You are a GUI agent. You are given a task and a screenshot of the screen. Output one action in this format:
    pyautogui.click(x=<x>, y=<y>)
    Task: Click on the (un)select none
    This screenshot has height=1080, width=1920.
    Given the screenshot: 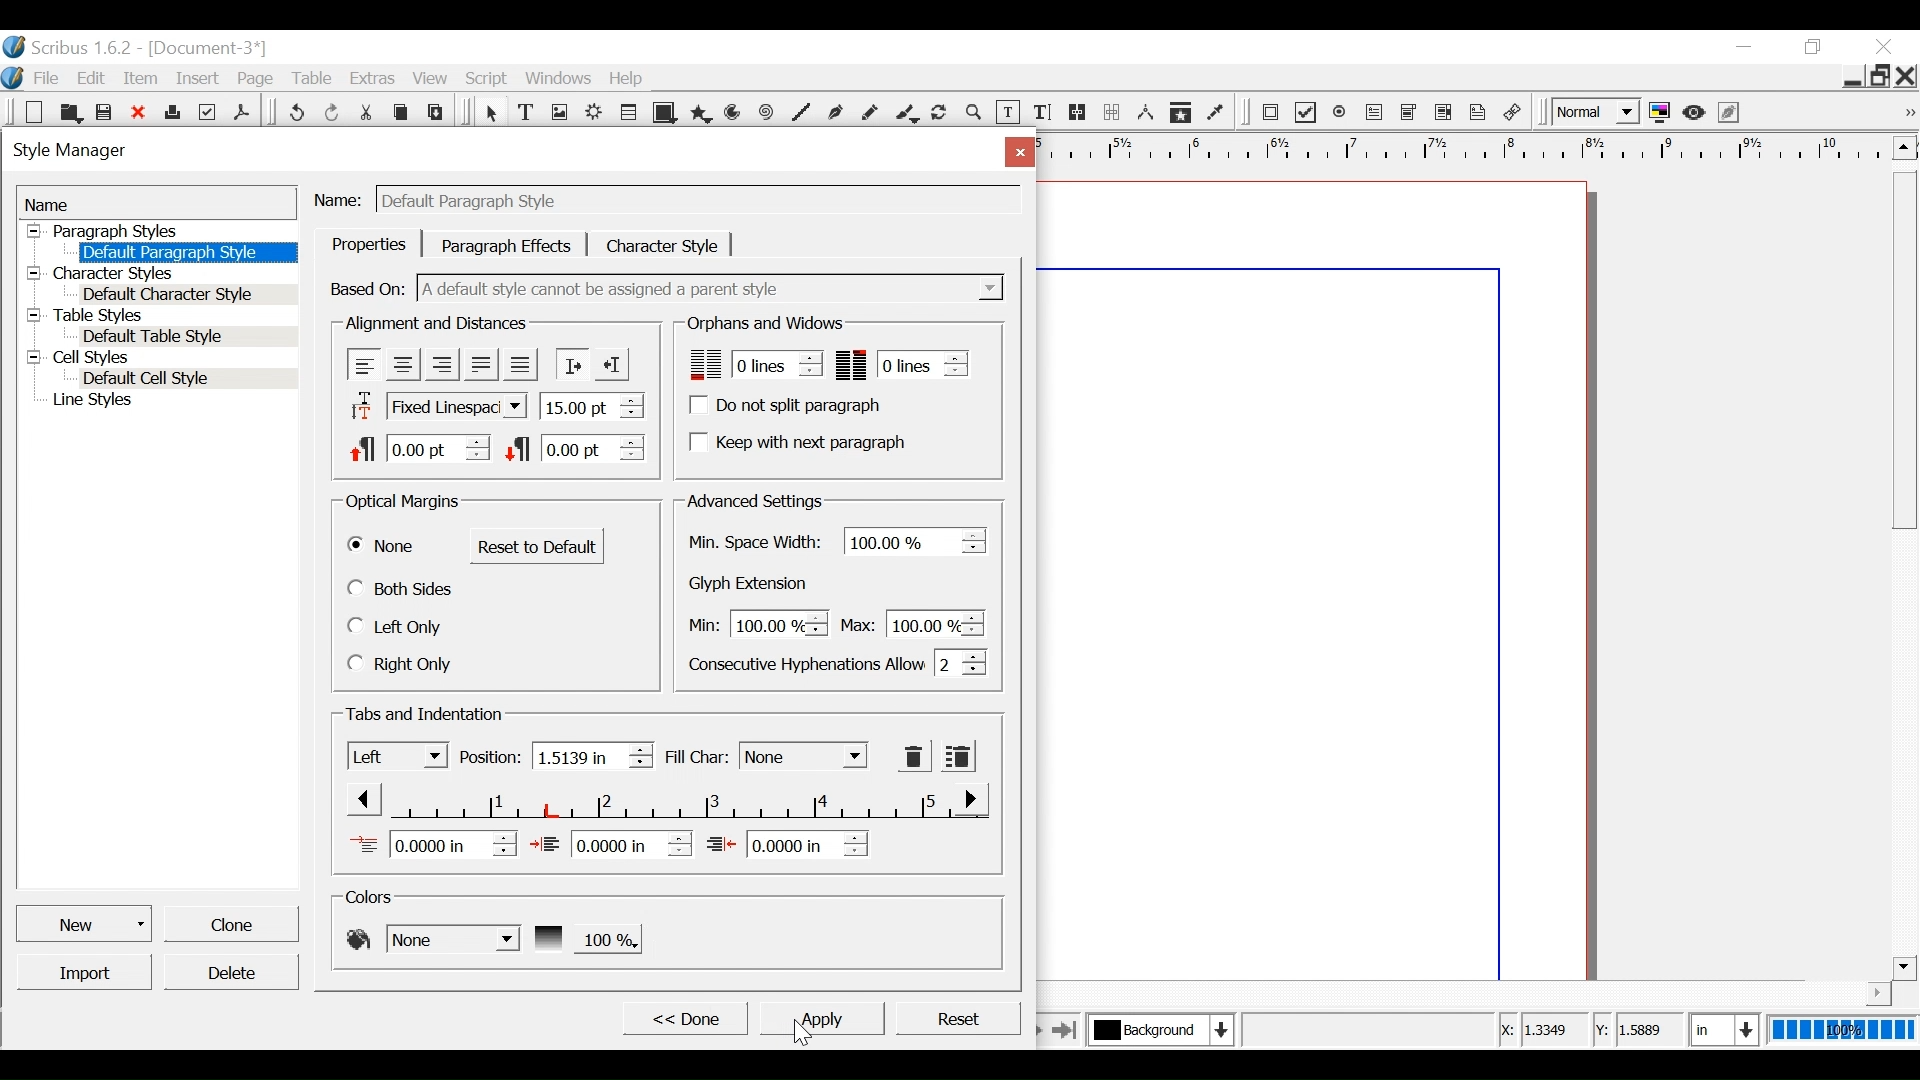 What is the action you would take?
    pyautogui.click(x=383, y=547)
    